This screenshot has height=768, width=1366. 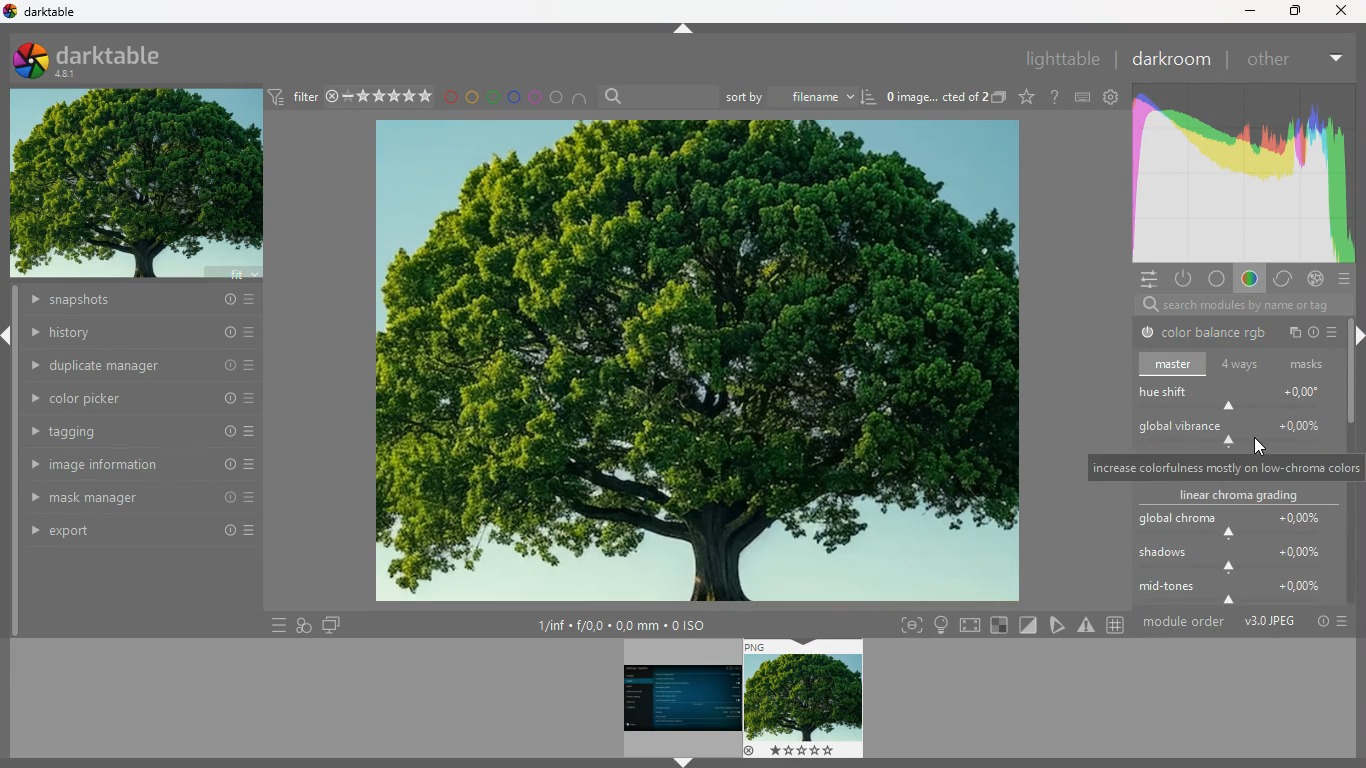 I want to click on image, so click(x=679, y=698).